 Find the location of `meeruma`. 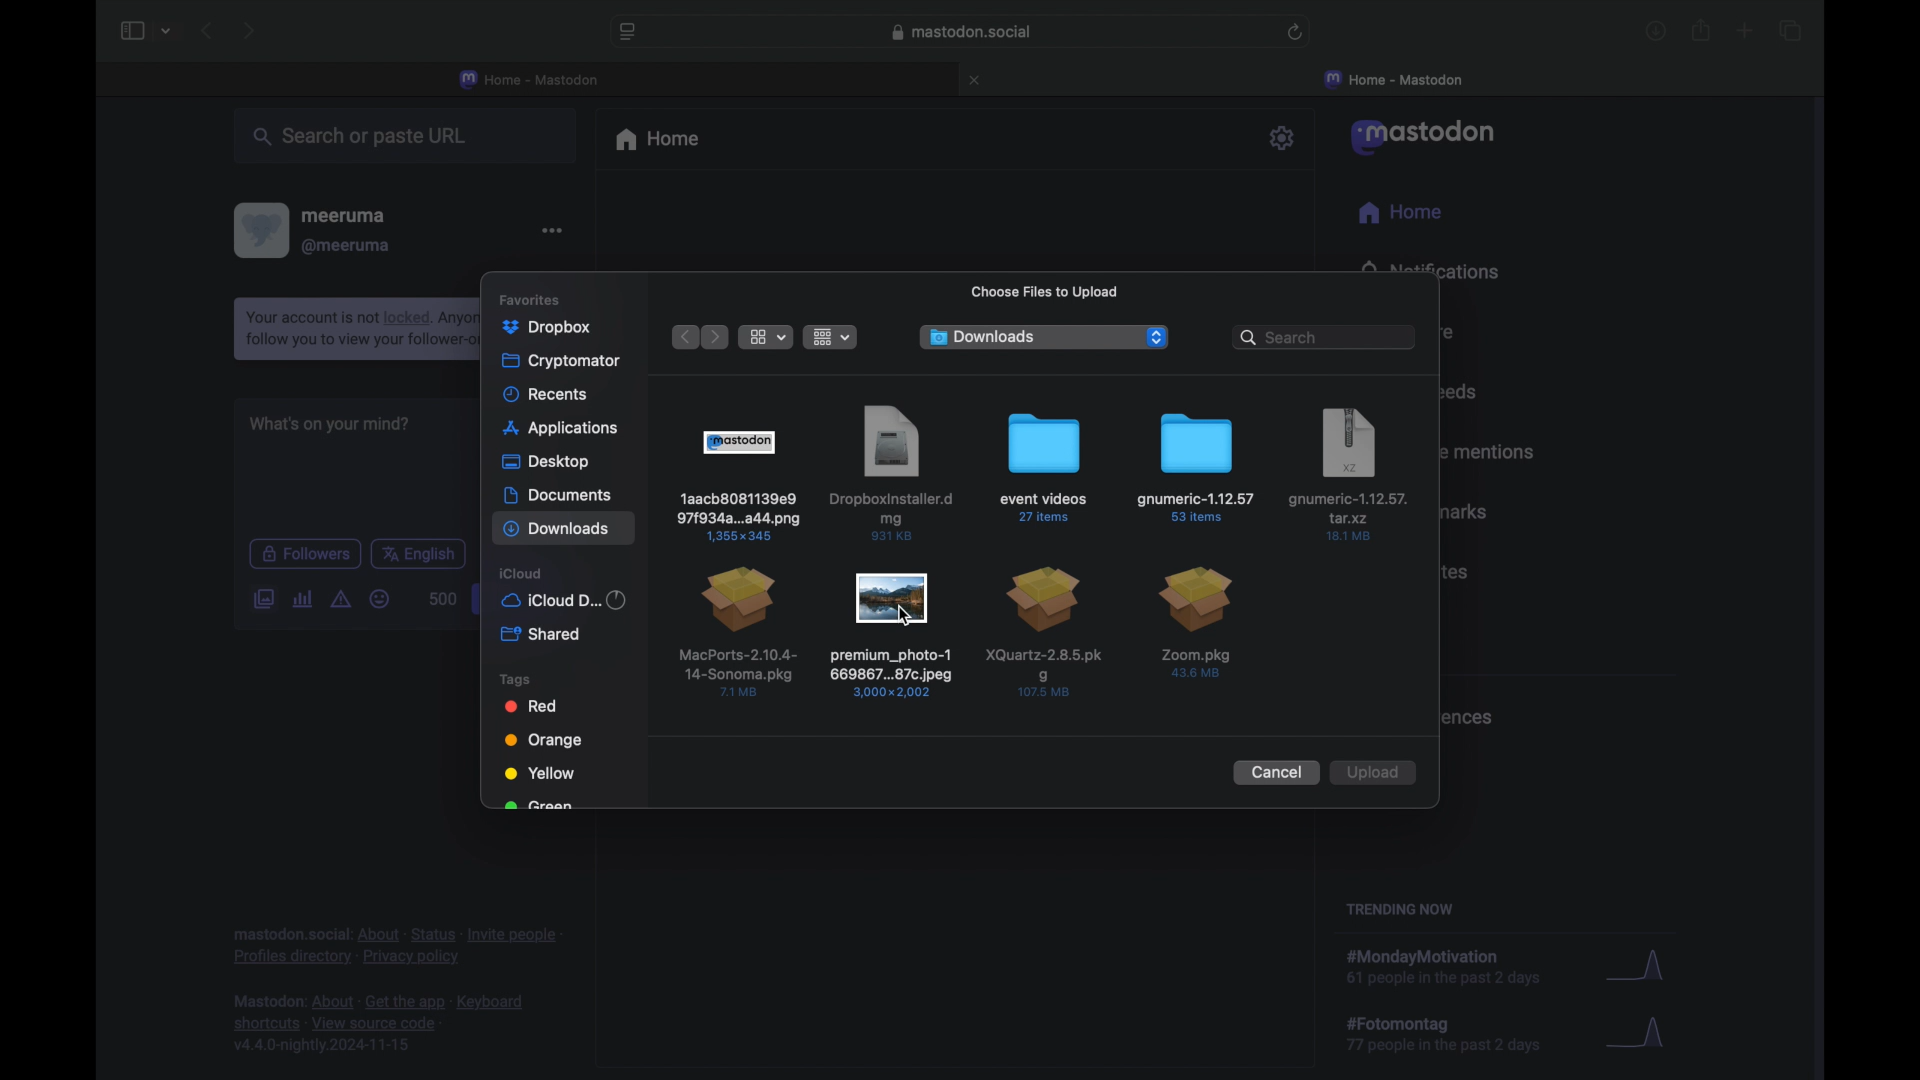

meeruma is located at coordinates (348, 216).